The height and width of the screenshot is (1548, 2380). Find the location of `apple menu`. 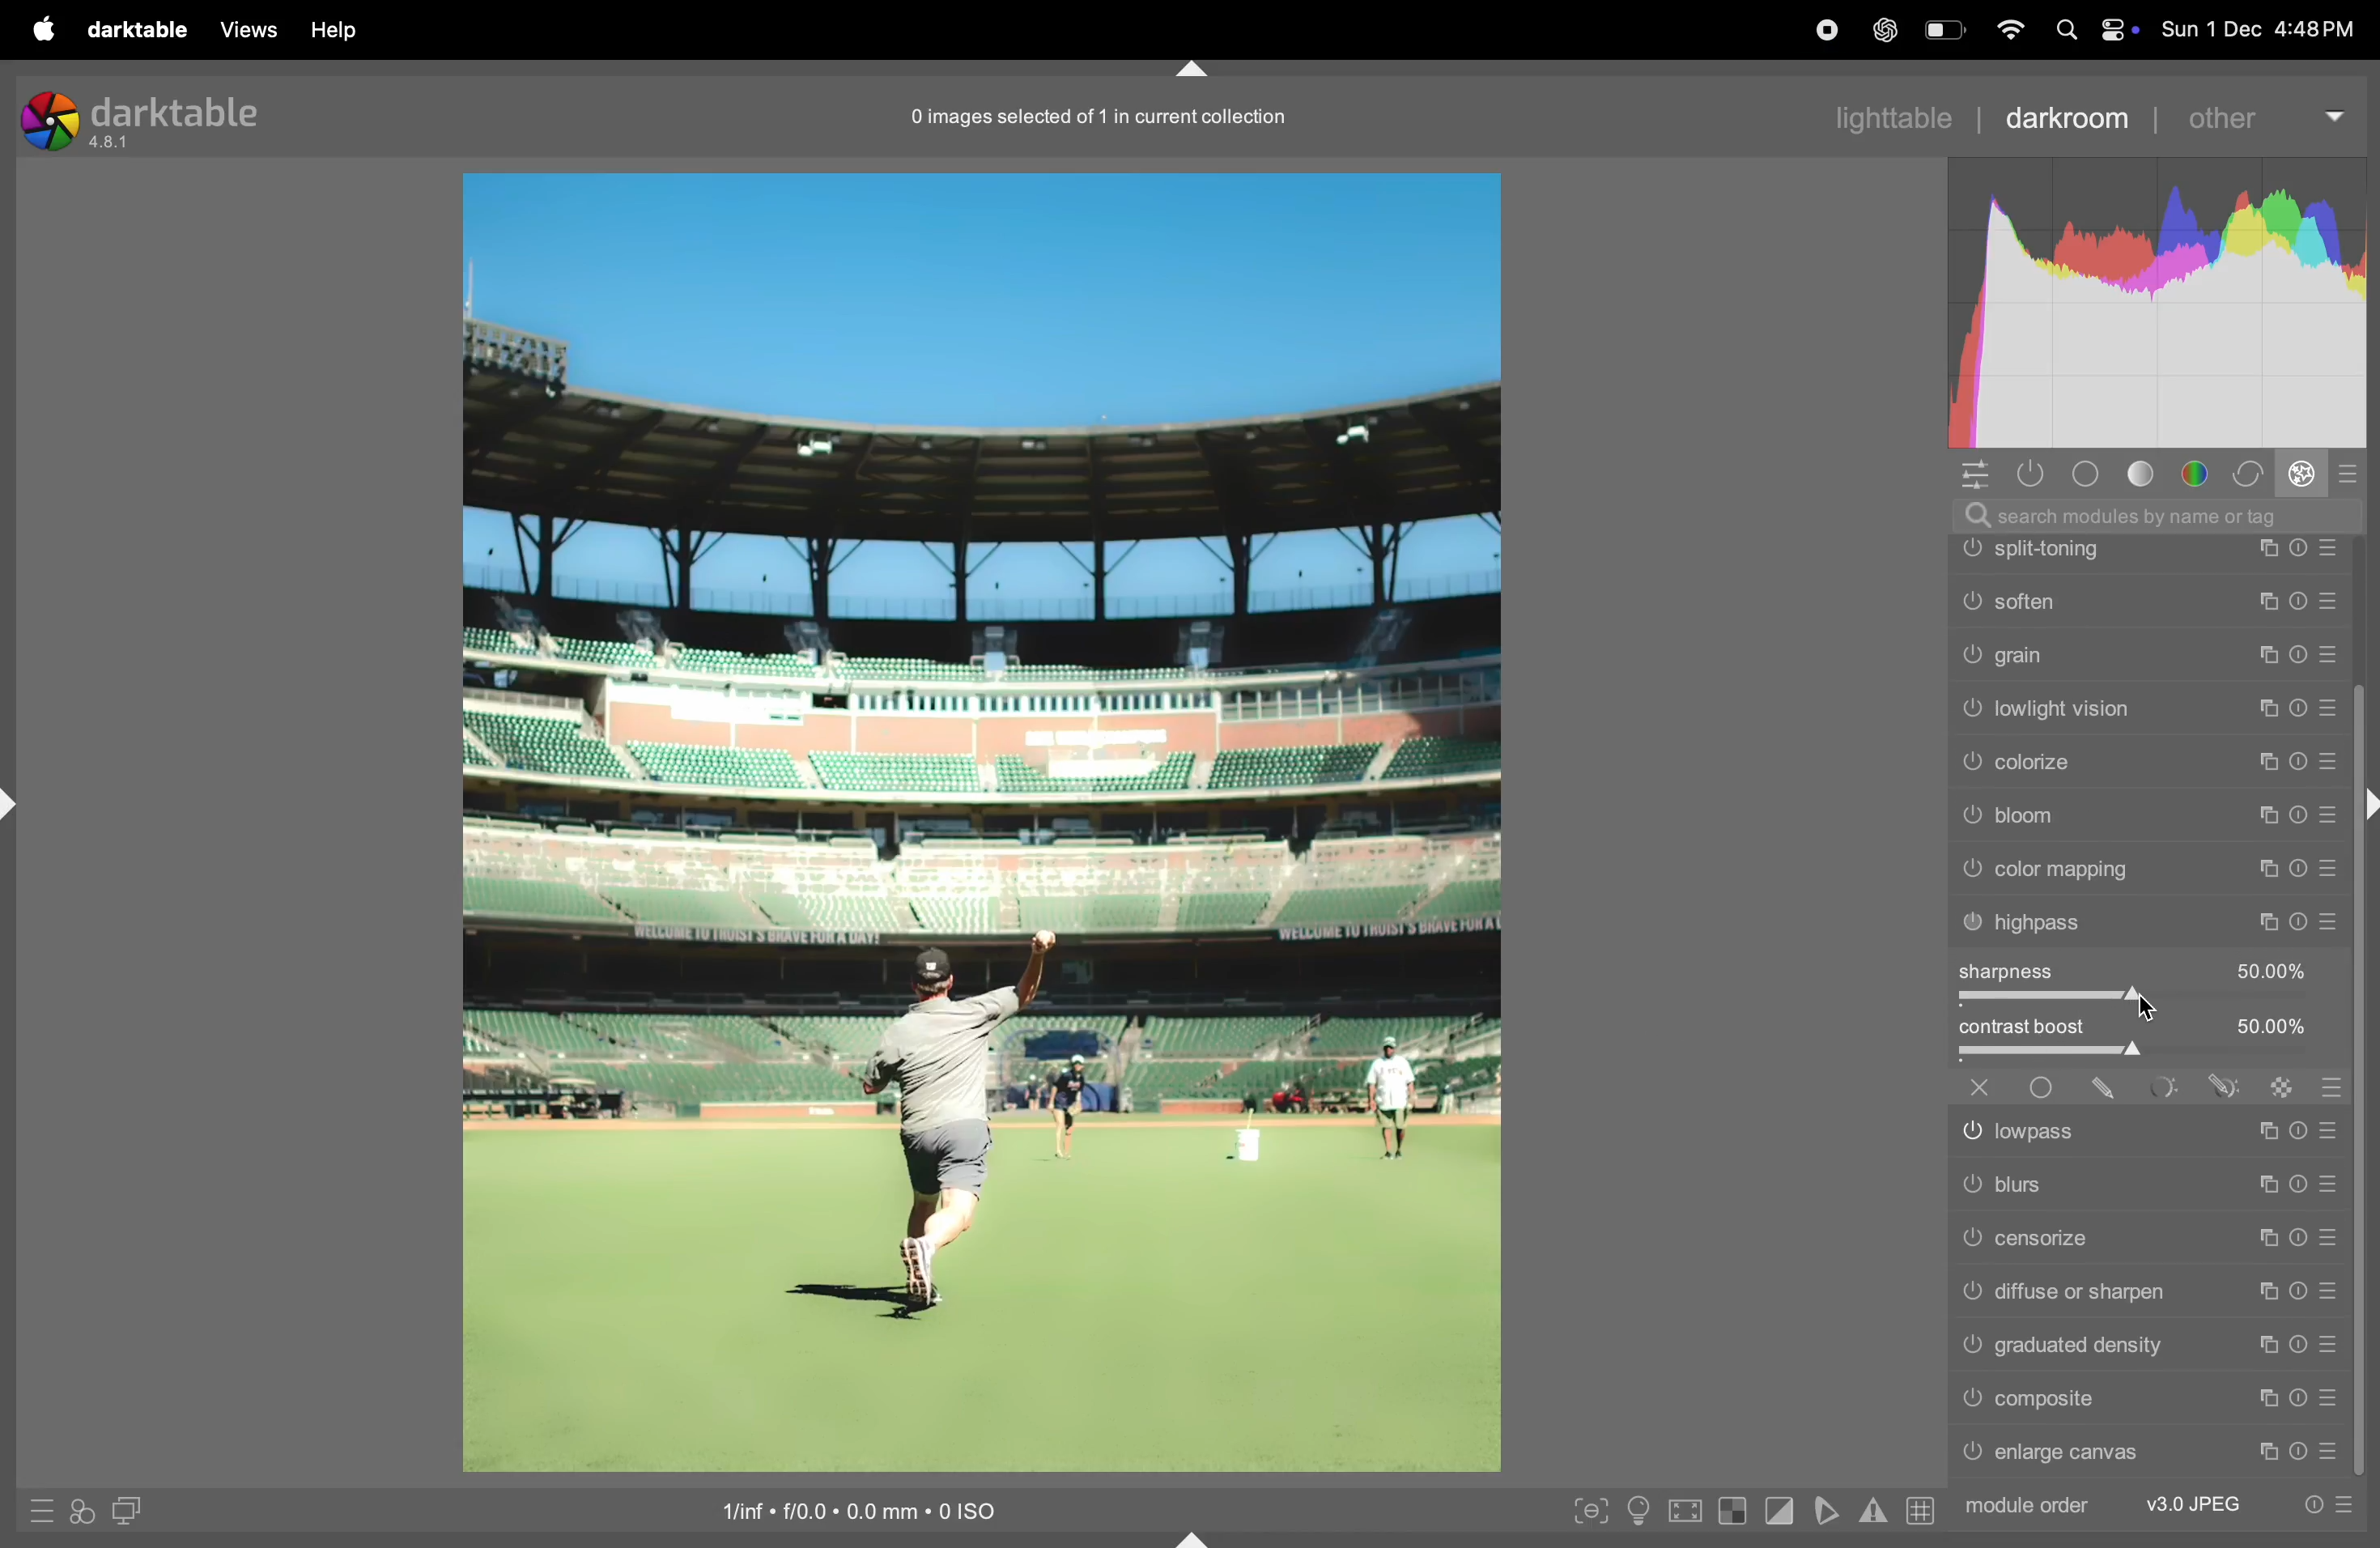

apple menu is located at coordinates (38, 28).